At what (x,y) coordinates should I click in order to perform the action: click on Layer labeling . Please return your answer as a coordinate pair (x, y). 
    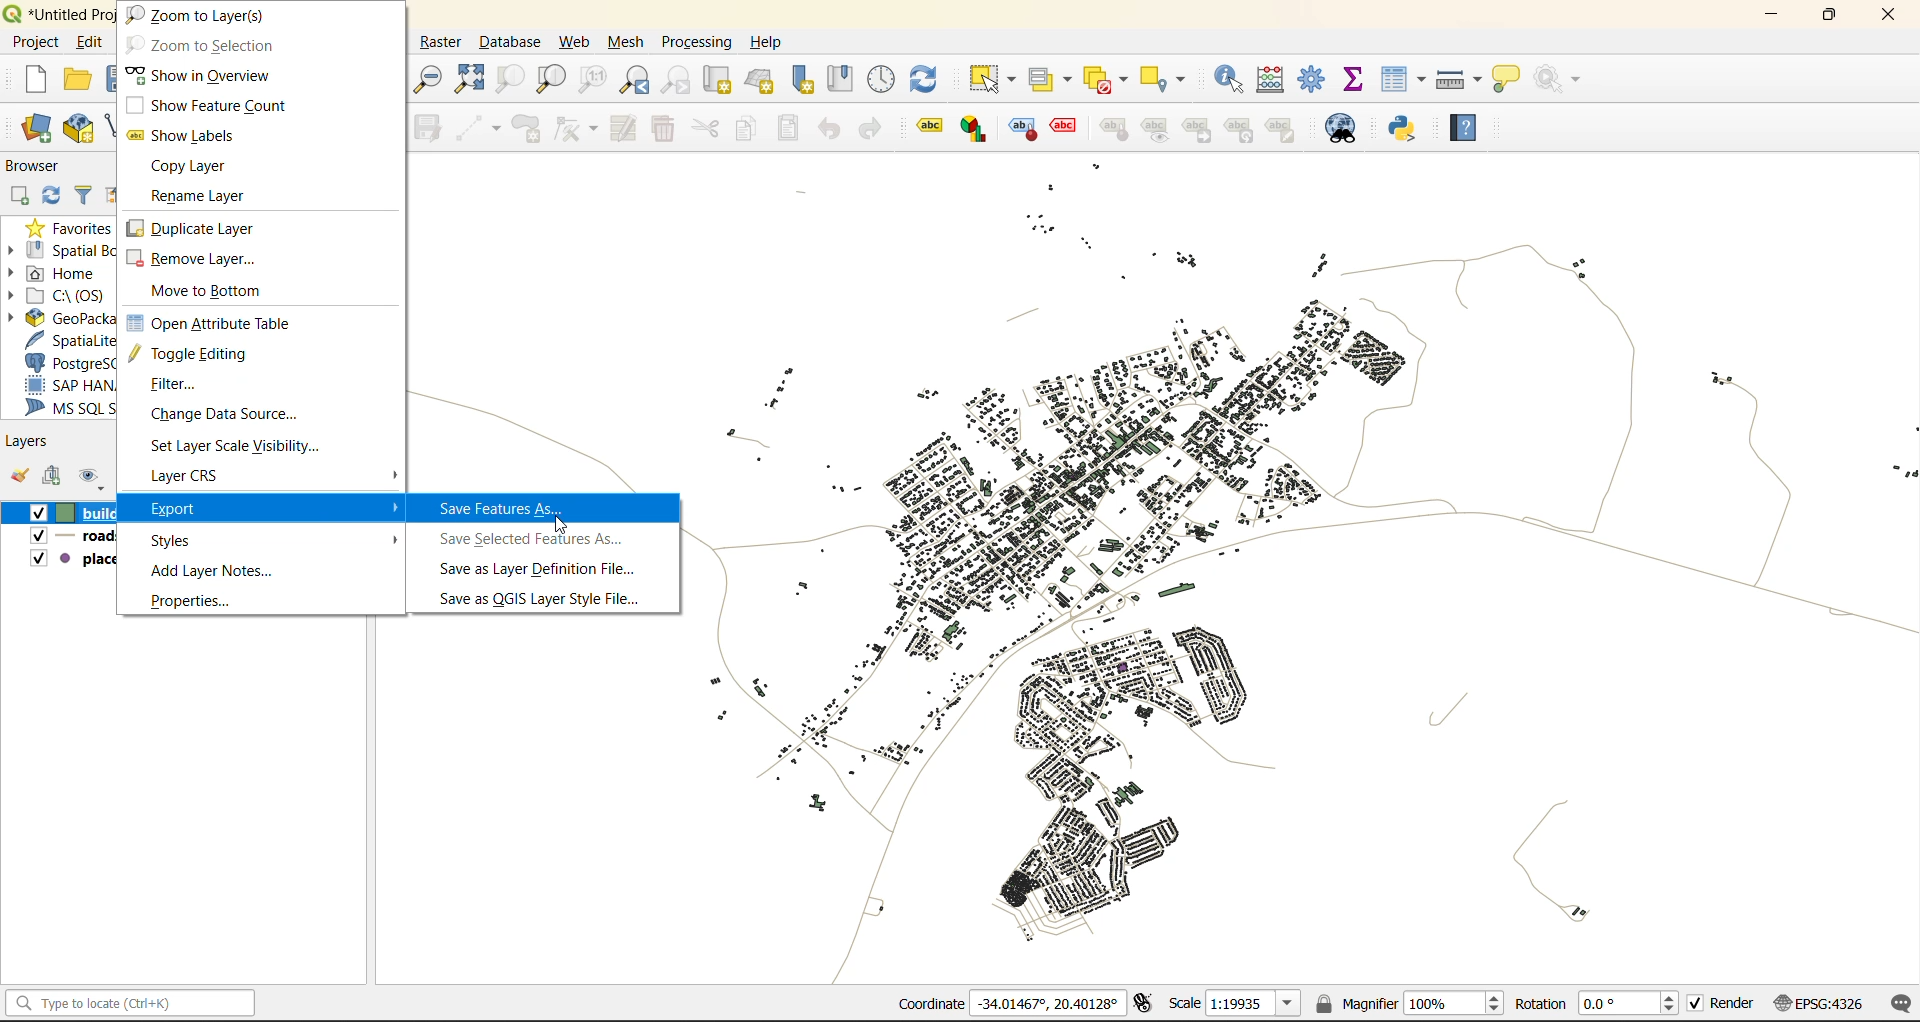
    Looking at the image, I should click on (930, 129).